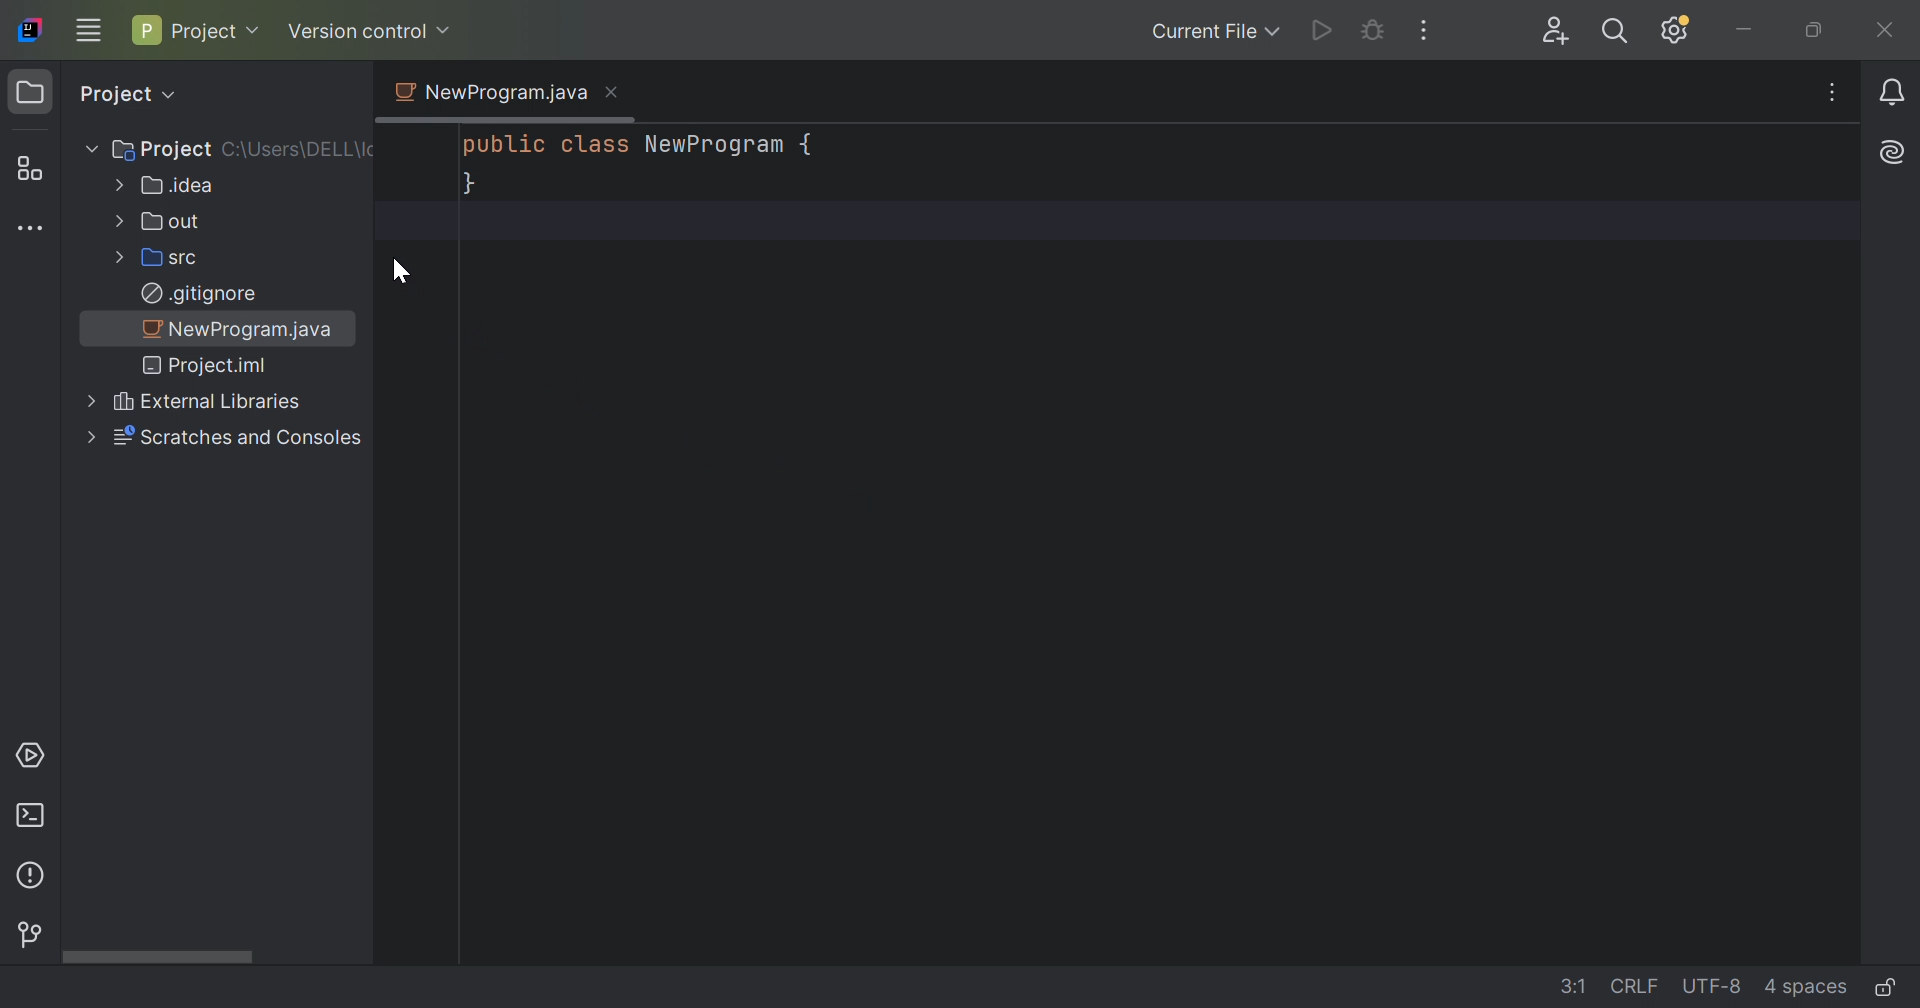 The width and height of the screenshot is (1920, 1008). Describe the element at coordinates (1892, 94) in the screenshot. I see `Notifications` at that location.